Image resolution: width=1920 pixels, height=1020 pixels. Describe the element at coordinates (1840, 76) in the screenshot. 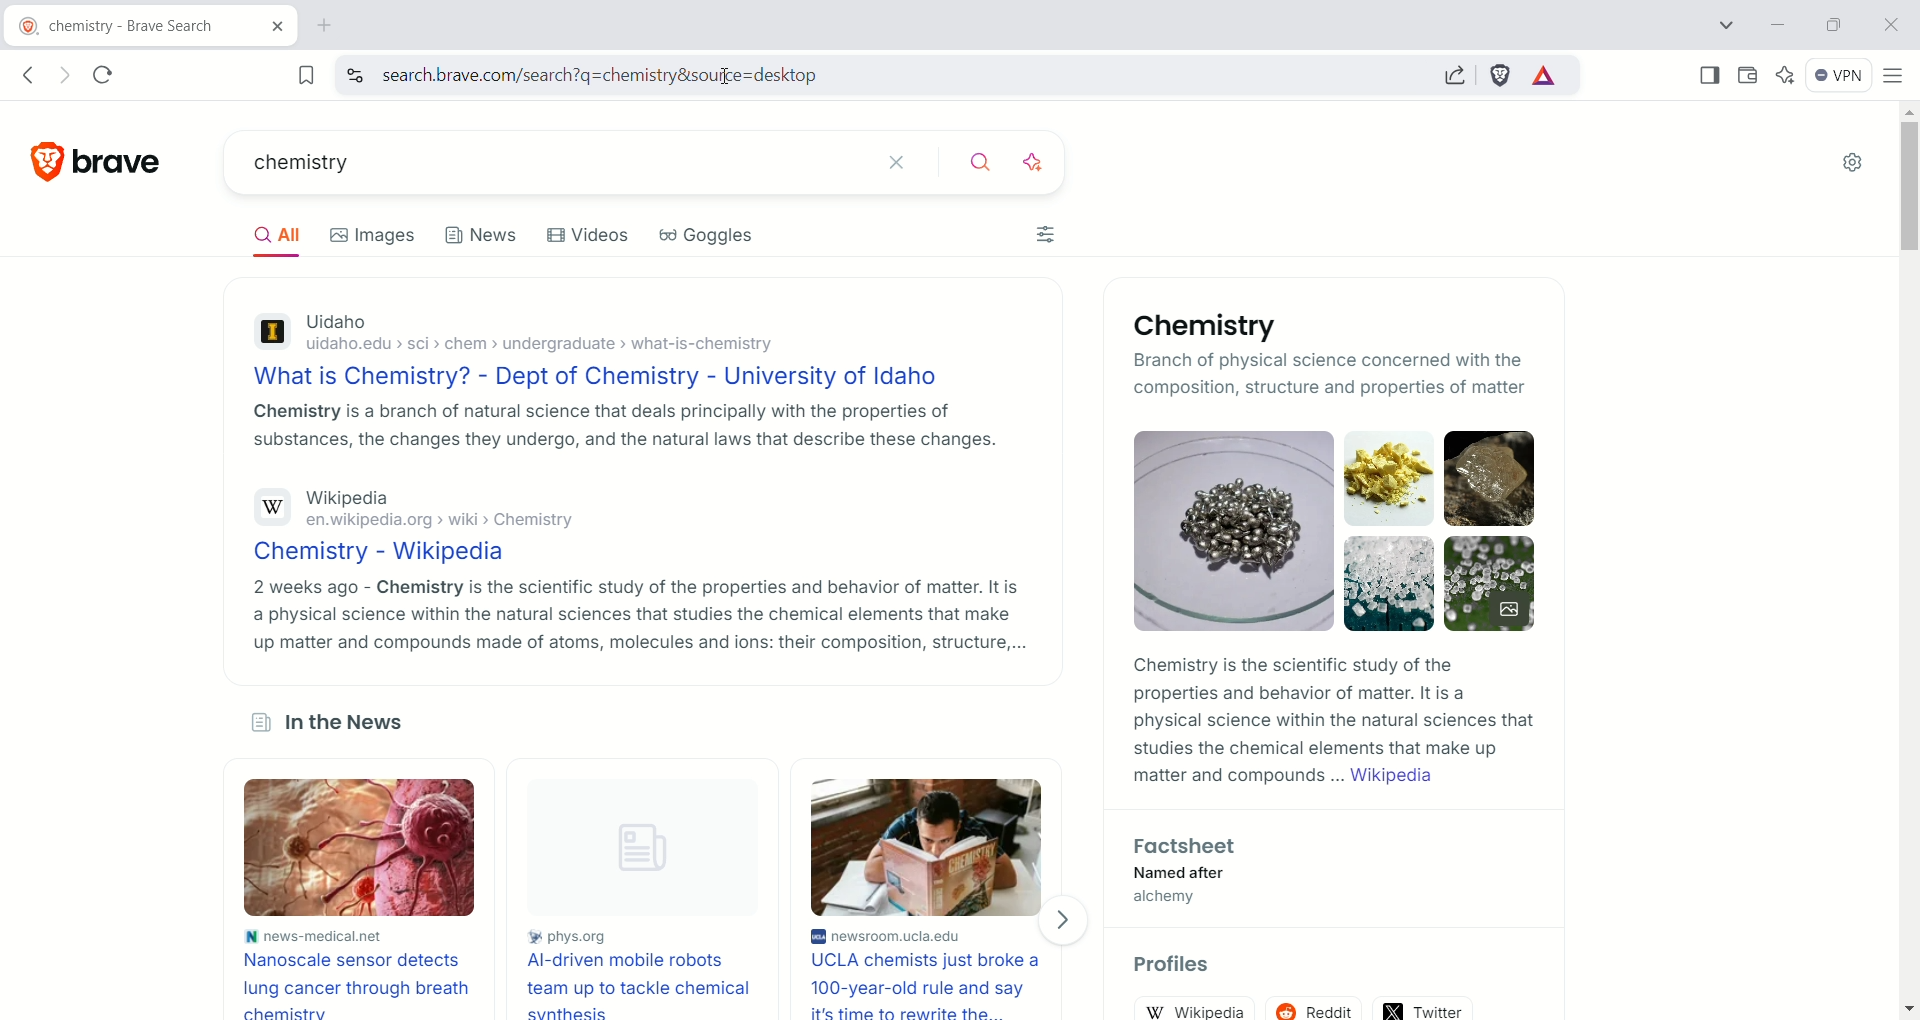

I see `VPN` at that location.